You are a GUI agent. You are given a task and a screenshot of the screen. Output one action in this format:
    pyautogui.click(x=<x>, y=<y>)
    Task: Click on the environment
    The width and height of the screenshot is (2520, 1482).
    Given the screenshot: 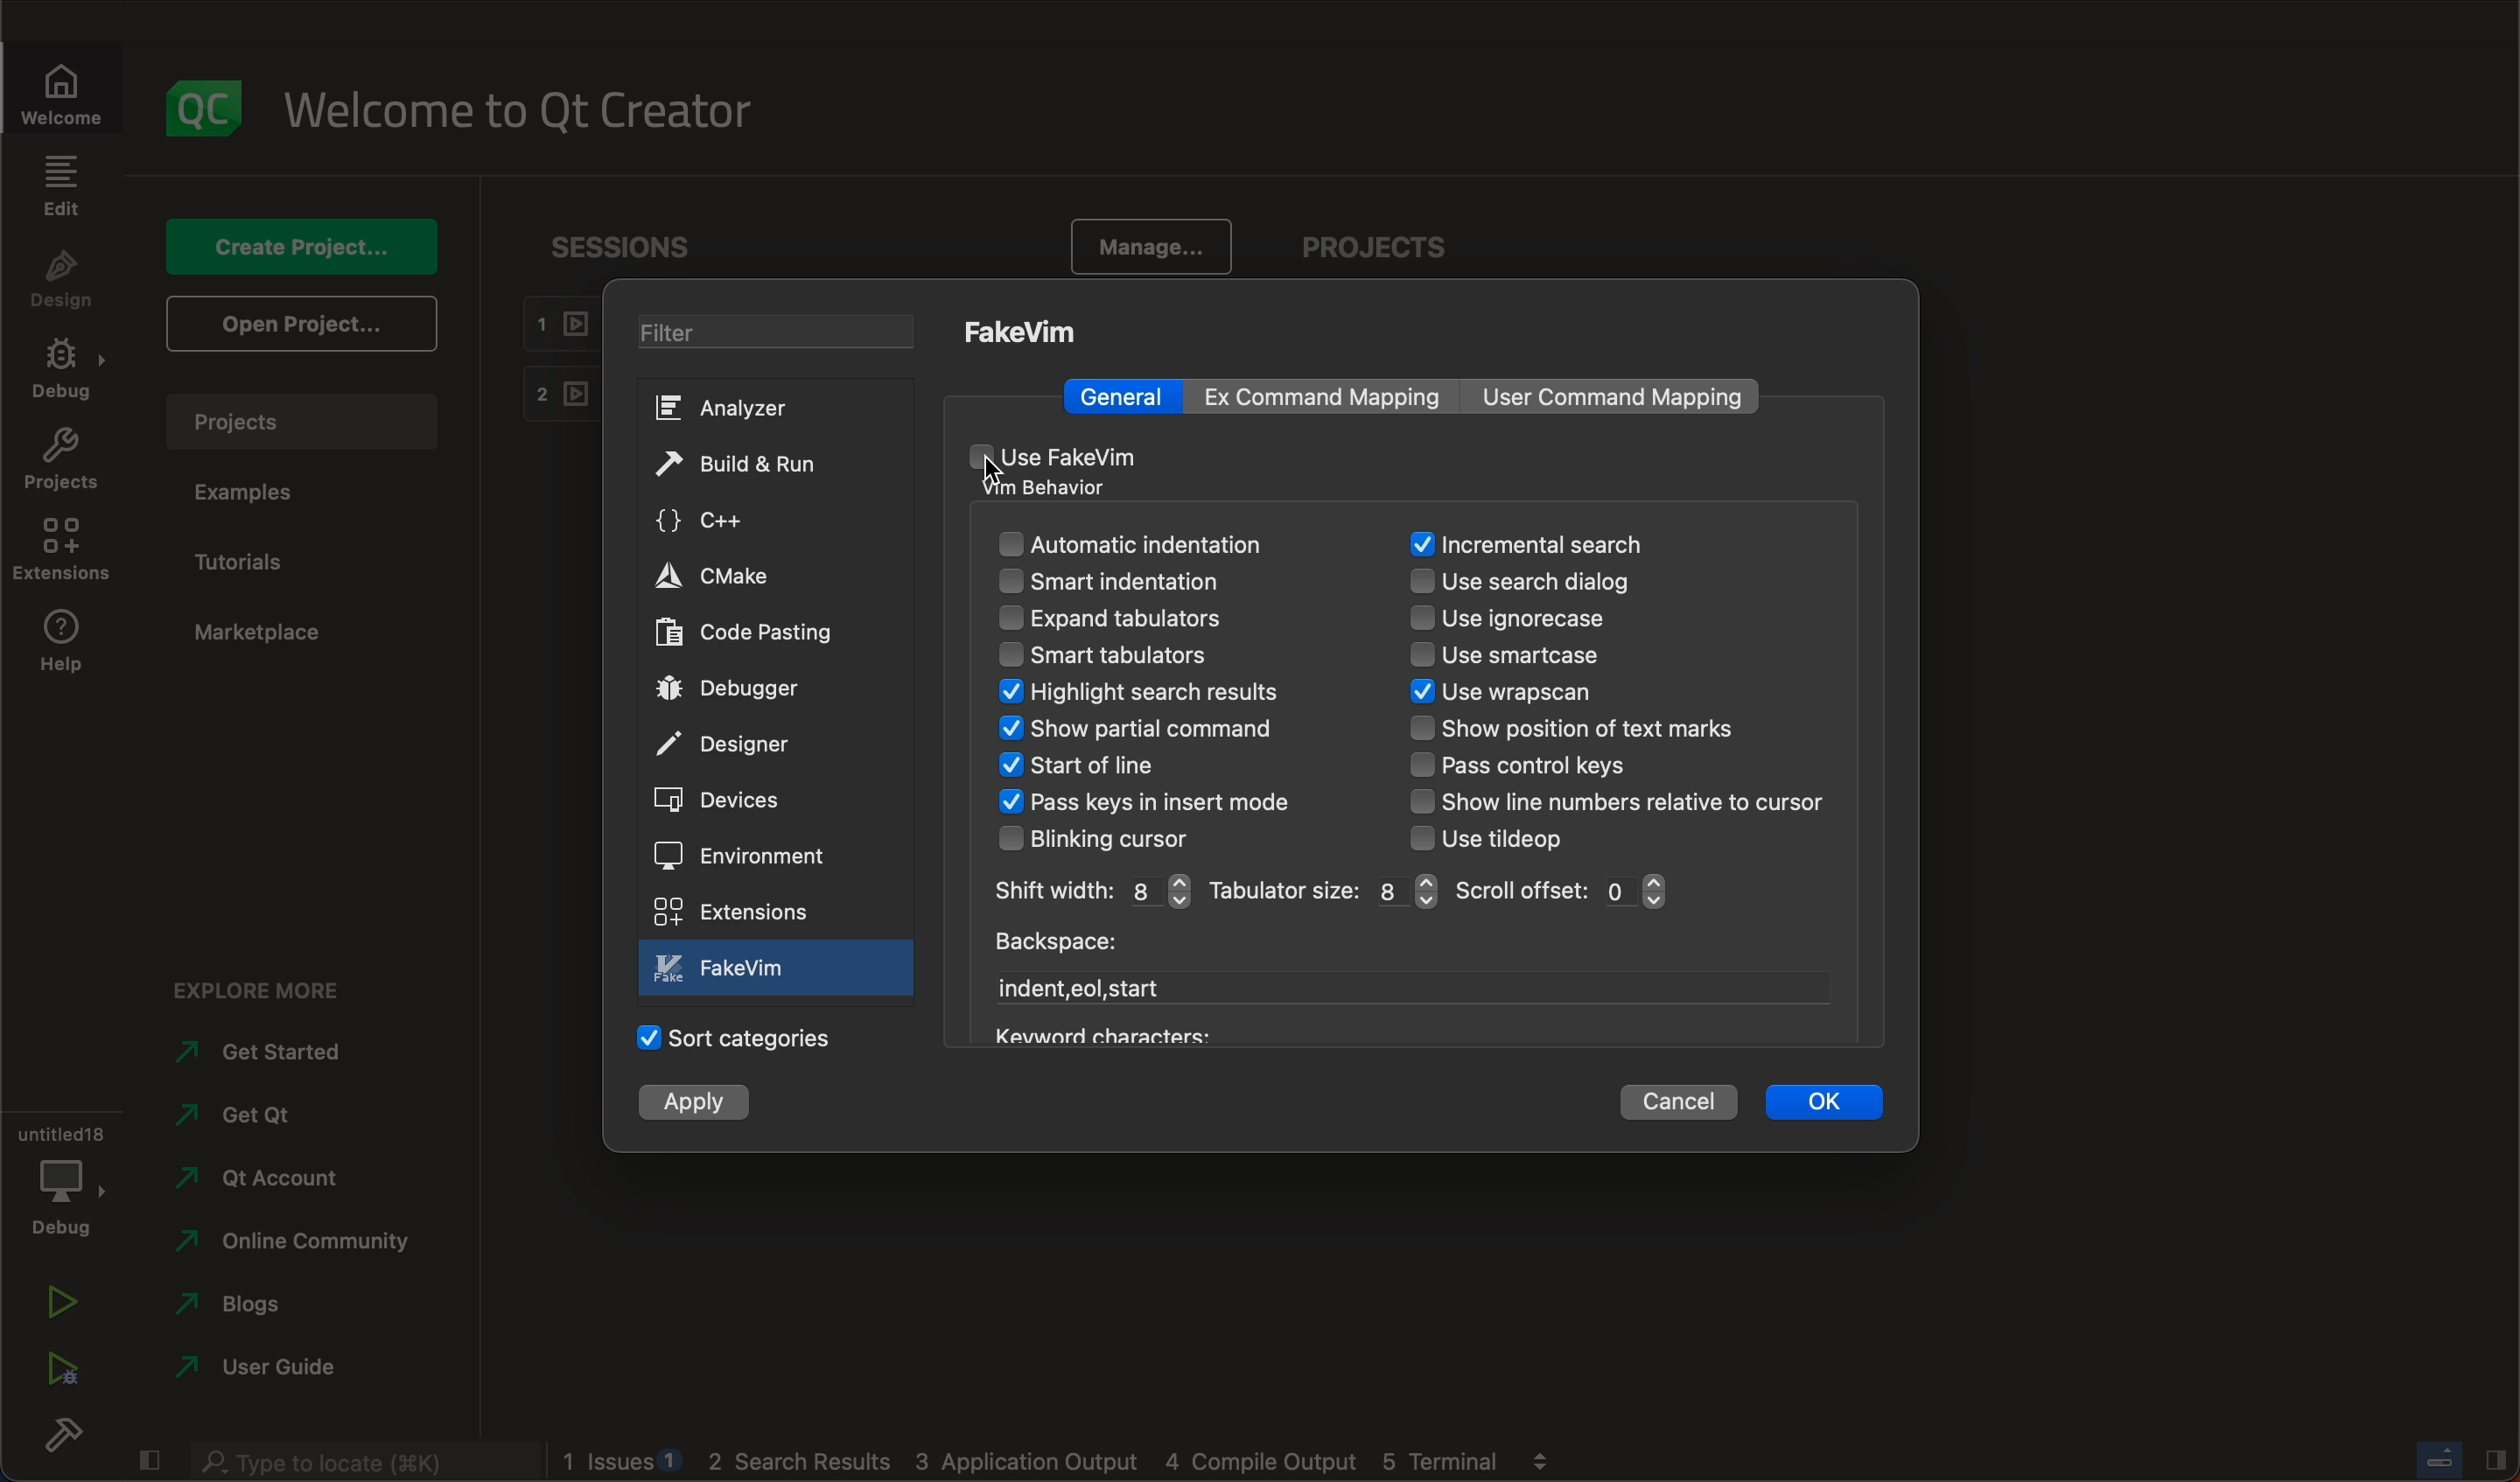 What is the action you would take?
    pyautogui.click(x=751, y=855)
    